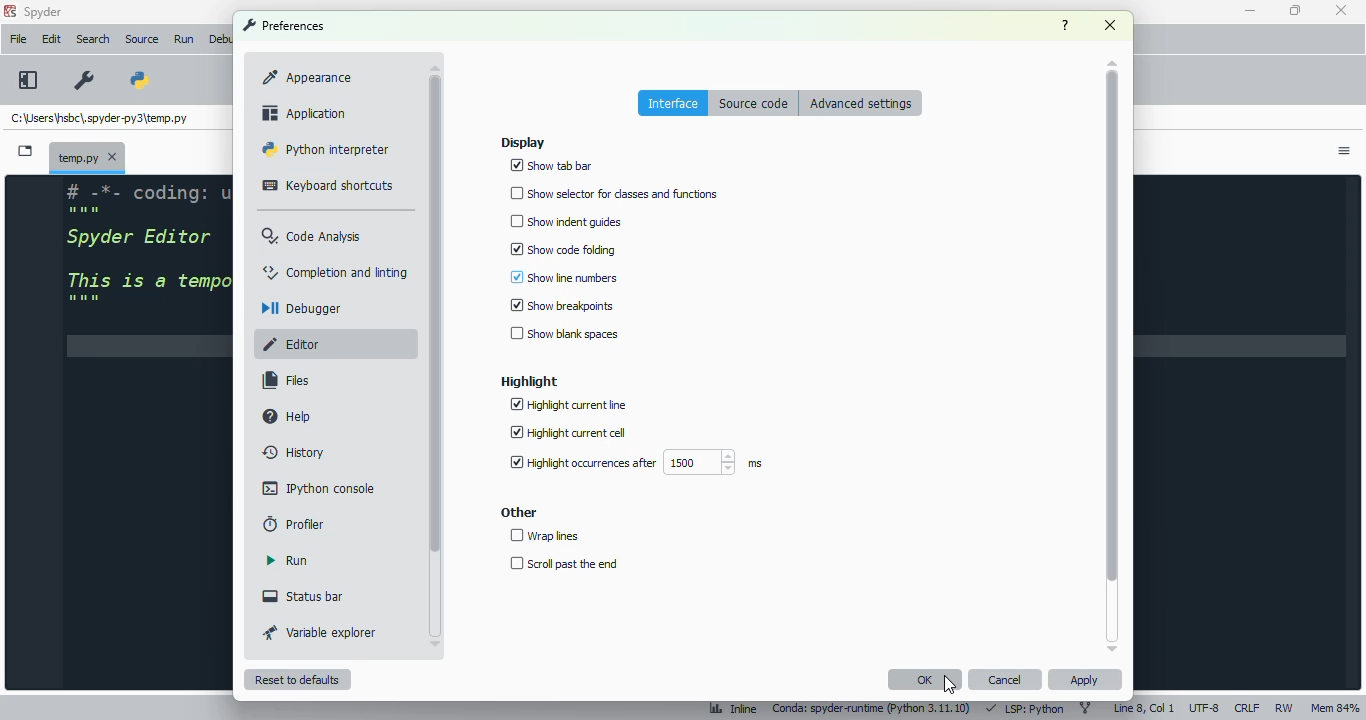 The image size is (1366, 720). What do you see at coordinates (304, 596) in the screenshot?
I see `status bar` at bounding box center [304, 596].